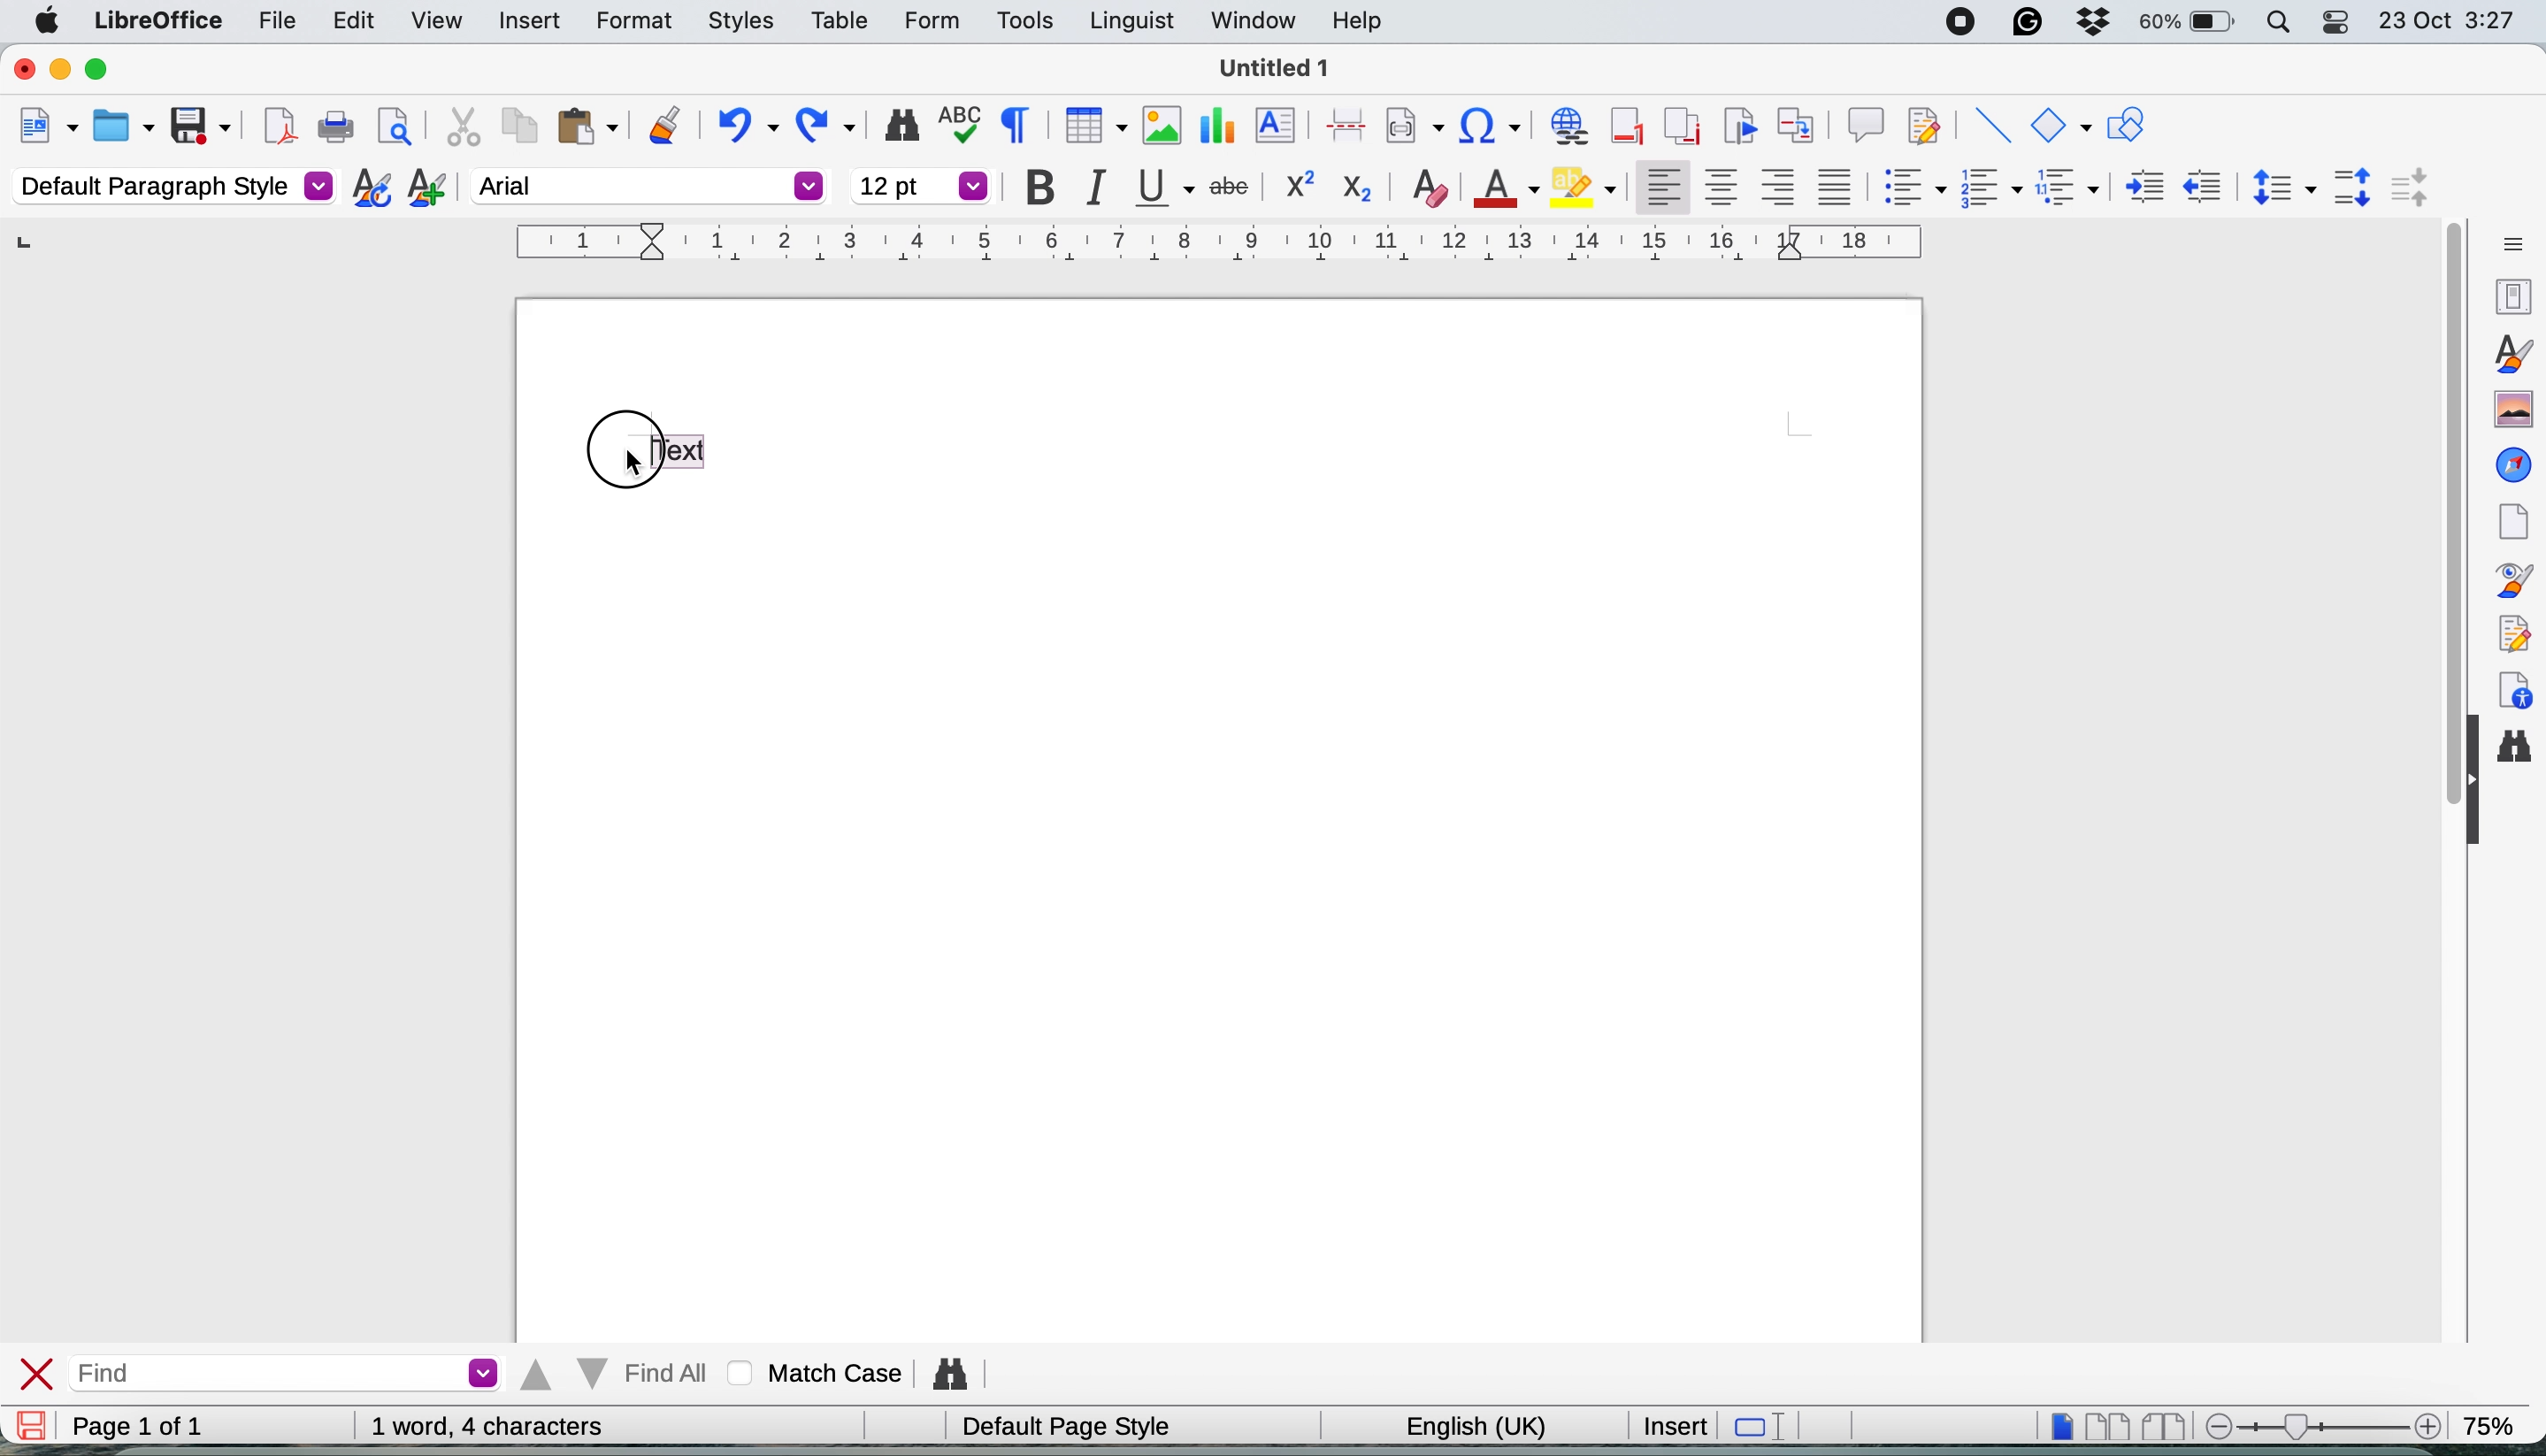  Describe the element at coordinates (2515, 631) in the screenshot. I see `manage changes` at that location.